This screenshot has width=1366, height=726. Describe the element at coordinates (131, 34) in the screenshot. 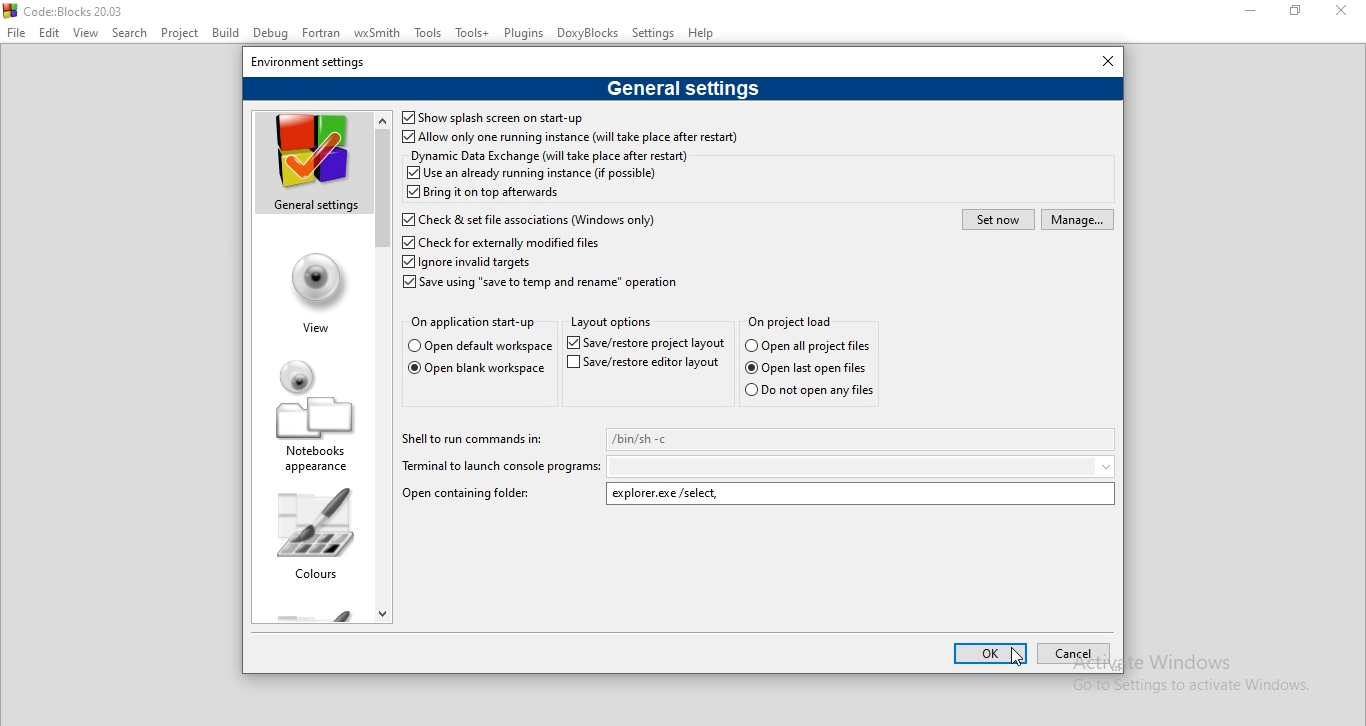

I see `Search` at that location.